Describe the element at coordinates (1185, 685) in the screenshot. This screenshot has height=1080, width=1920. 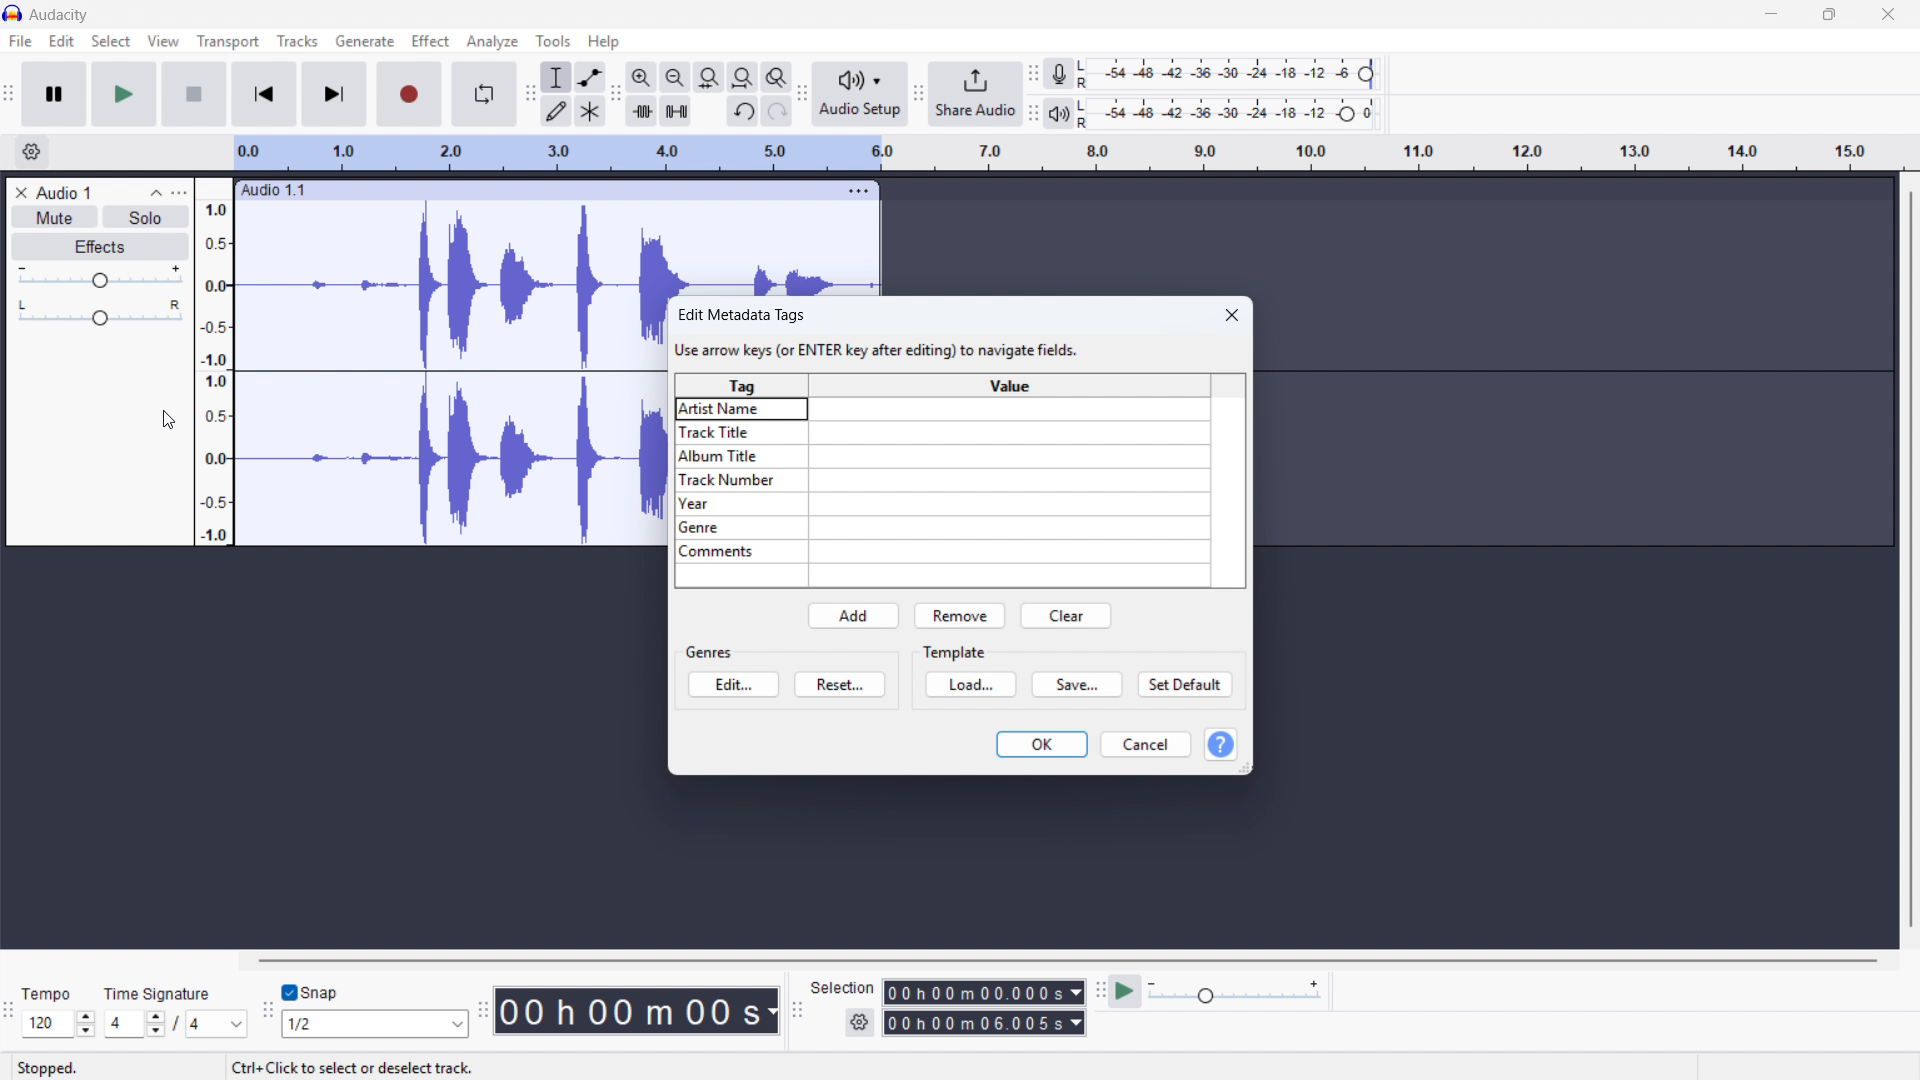
I see `set default` at that location.